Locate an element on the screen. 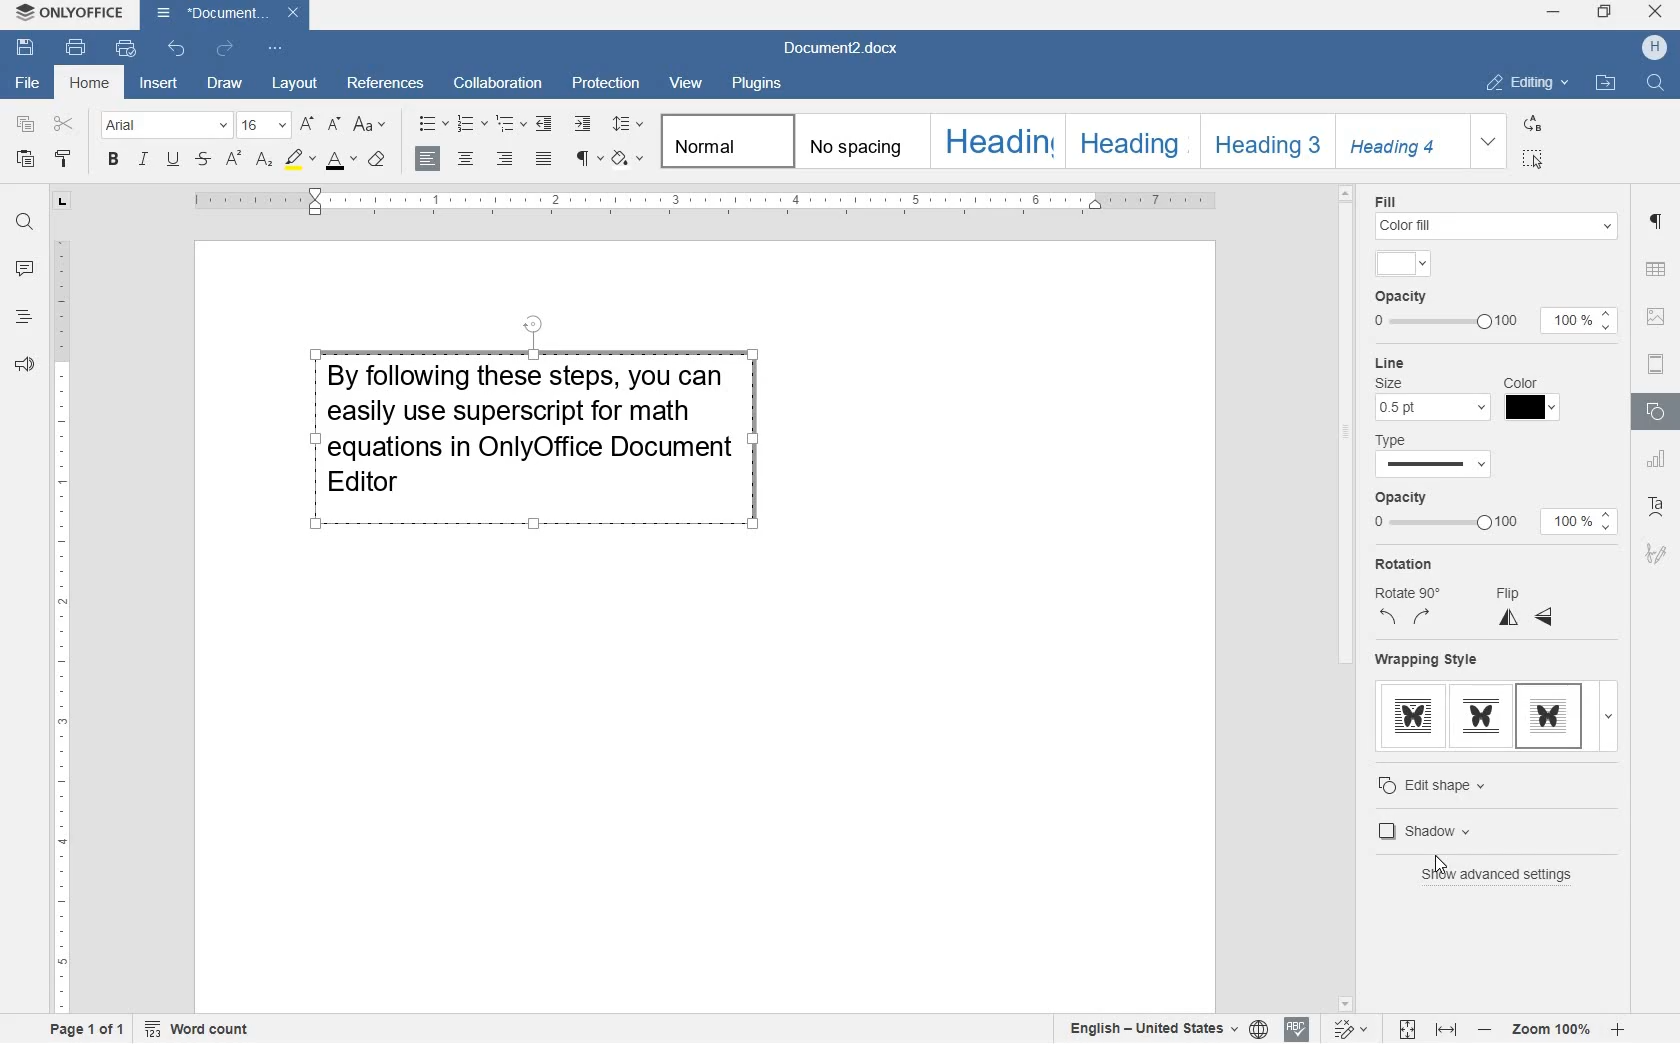 The height and width of the screenshot is (1044, 1680). subscript is located at coordinates (265, 161).